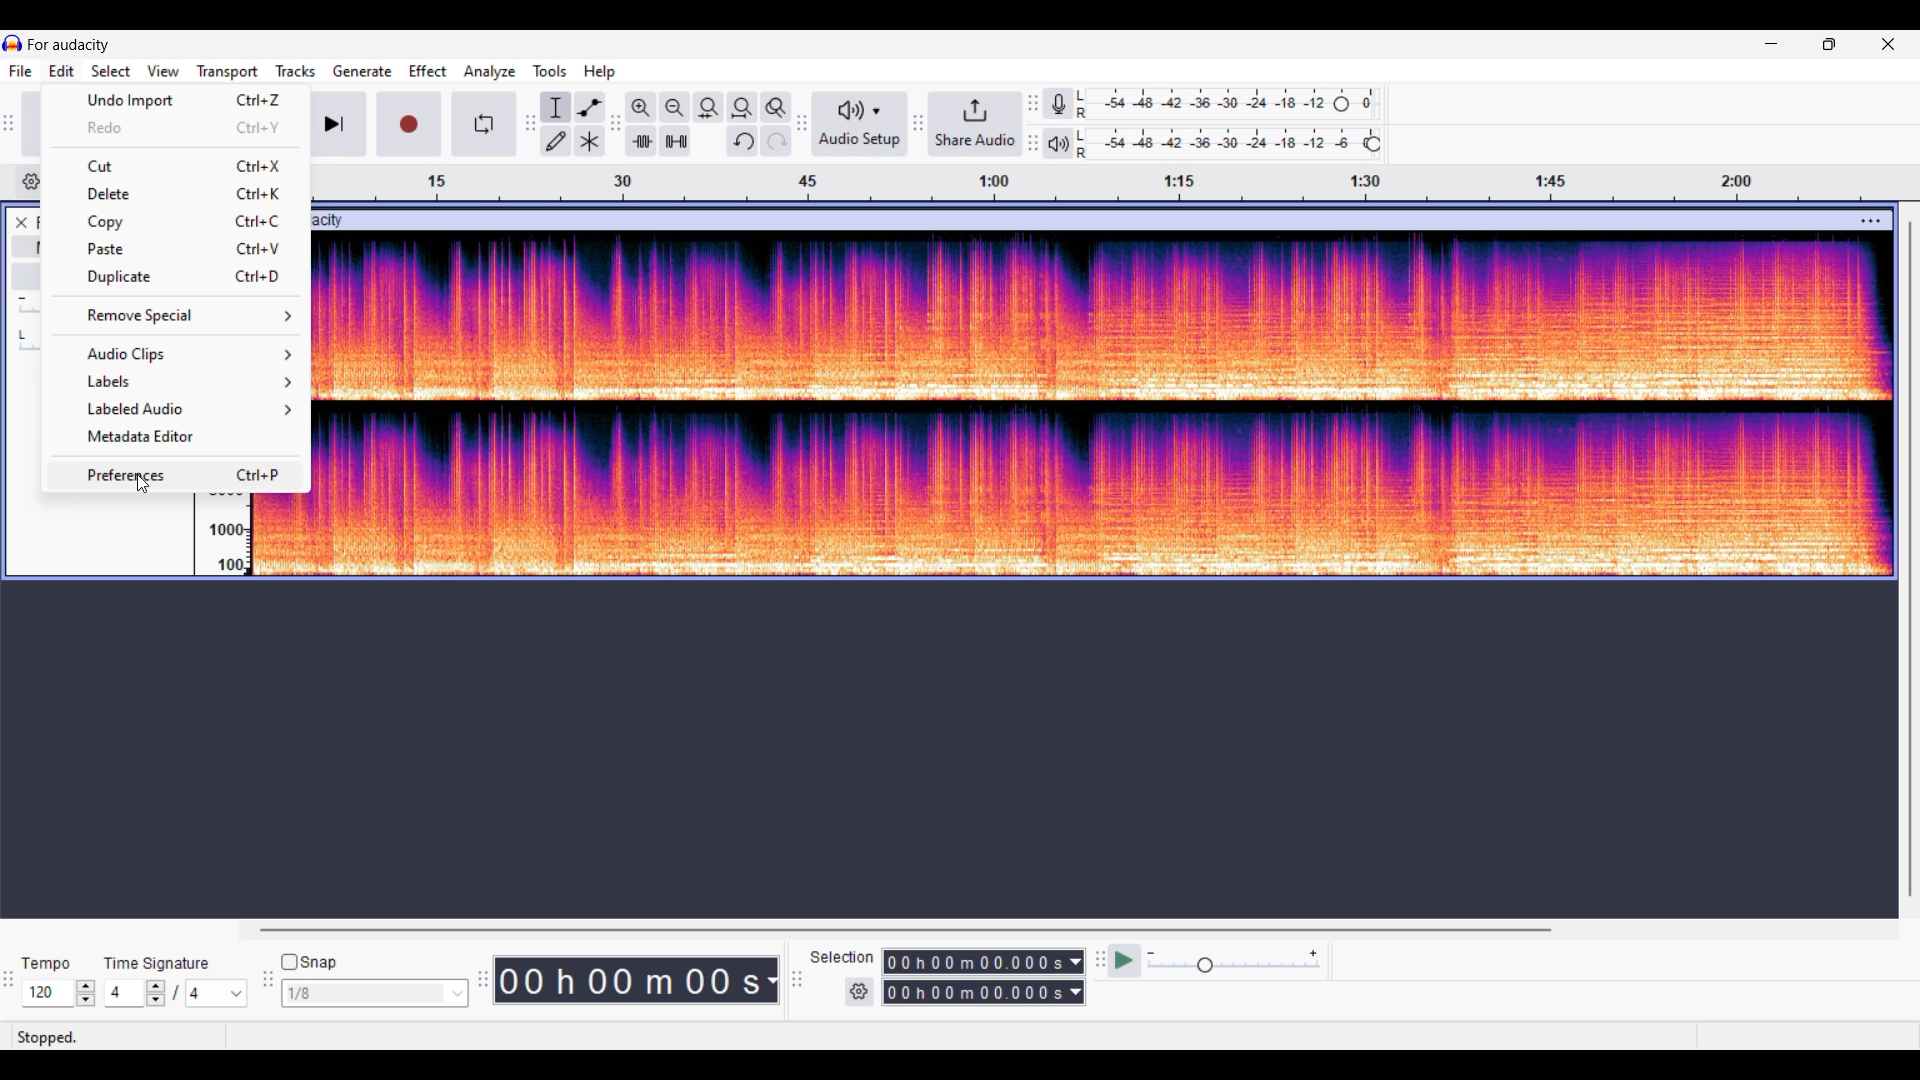 The image size is (1920, 1080). Describe the element at coordinates (1216, 960) in the screenshot. I see `Playback speed settings ` at that location.